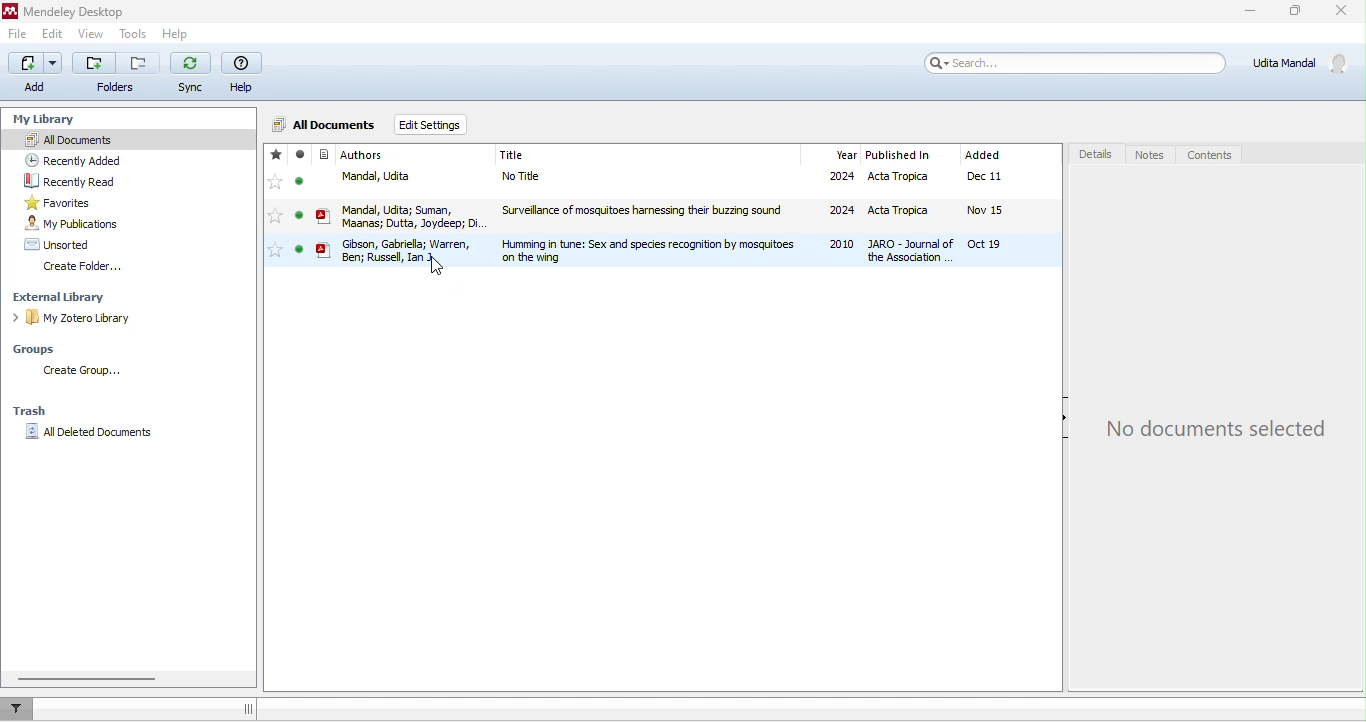  Describe the element at coordinates (53, 34) in the screenshot. I see `edit` at that location.